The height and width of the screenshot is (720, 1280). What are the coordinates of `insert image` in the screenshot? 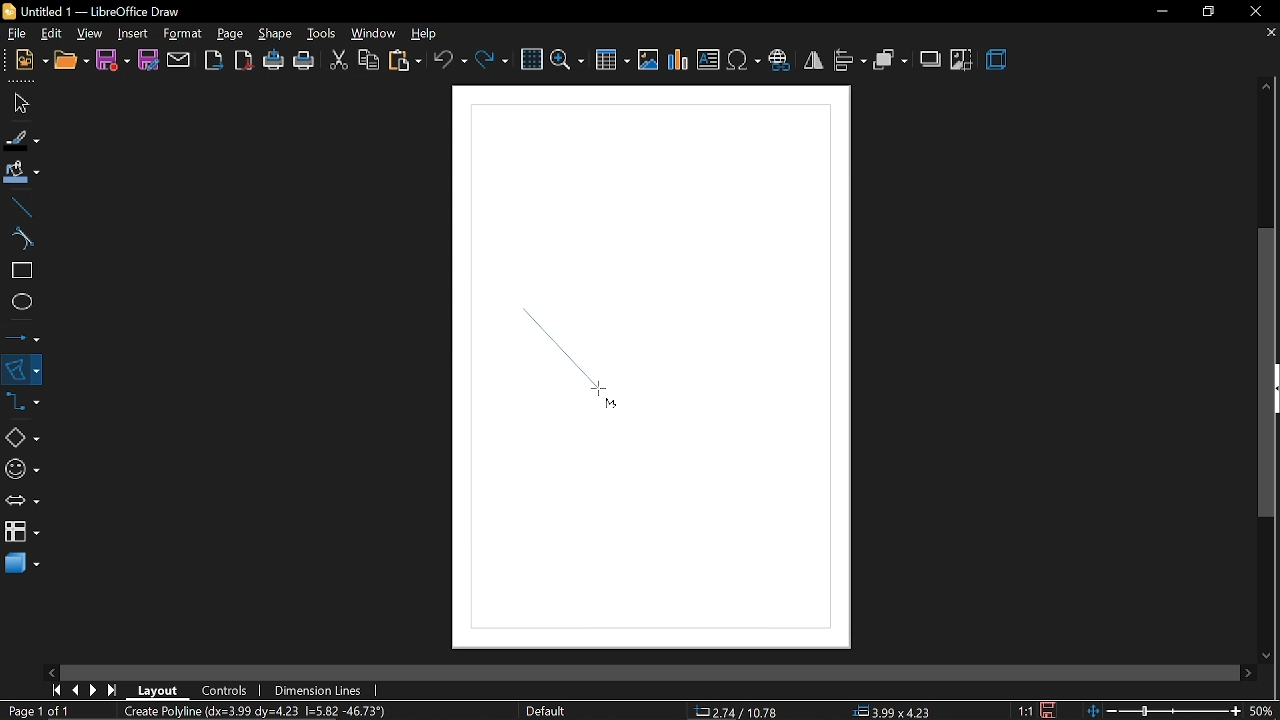 It's located at (709, 61).